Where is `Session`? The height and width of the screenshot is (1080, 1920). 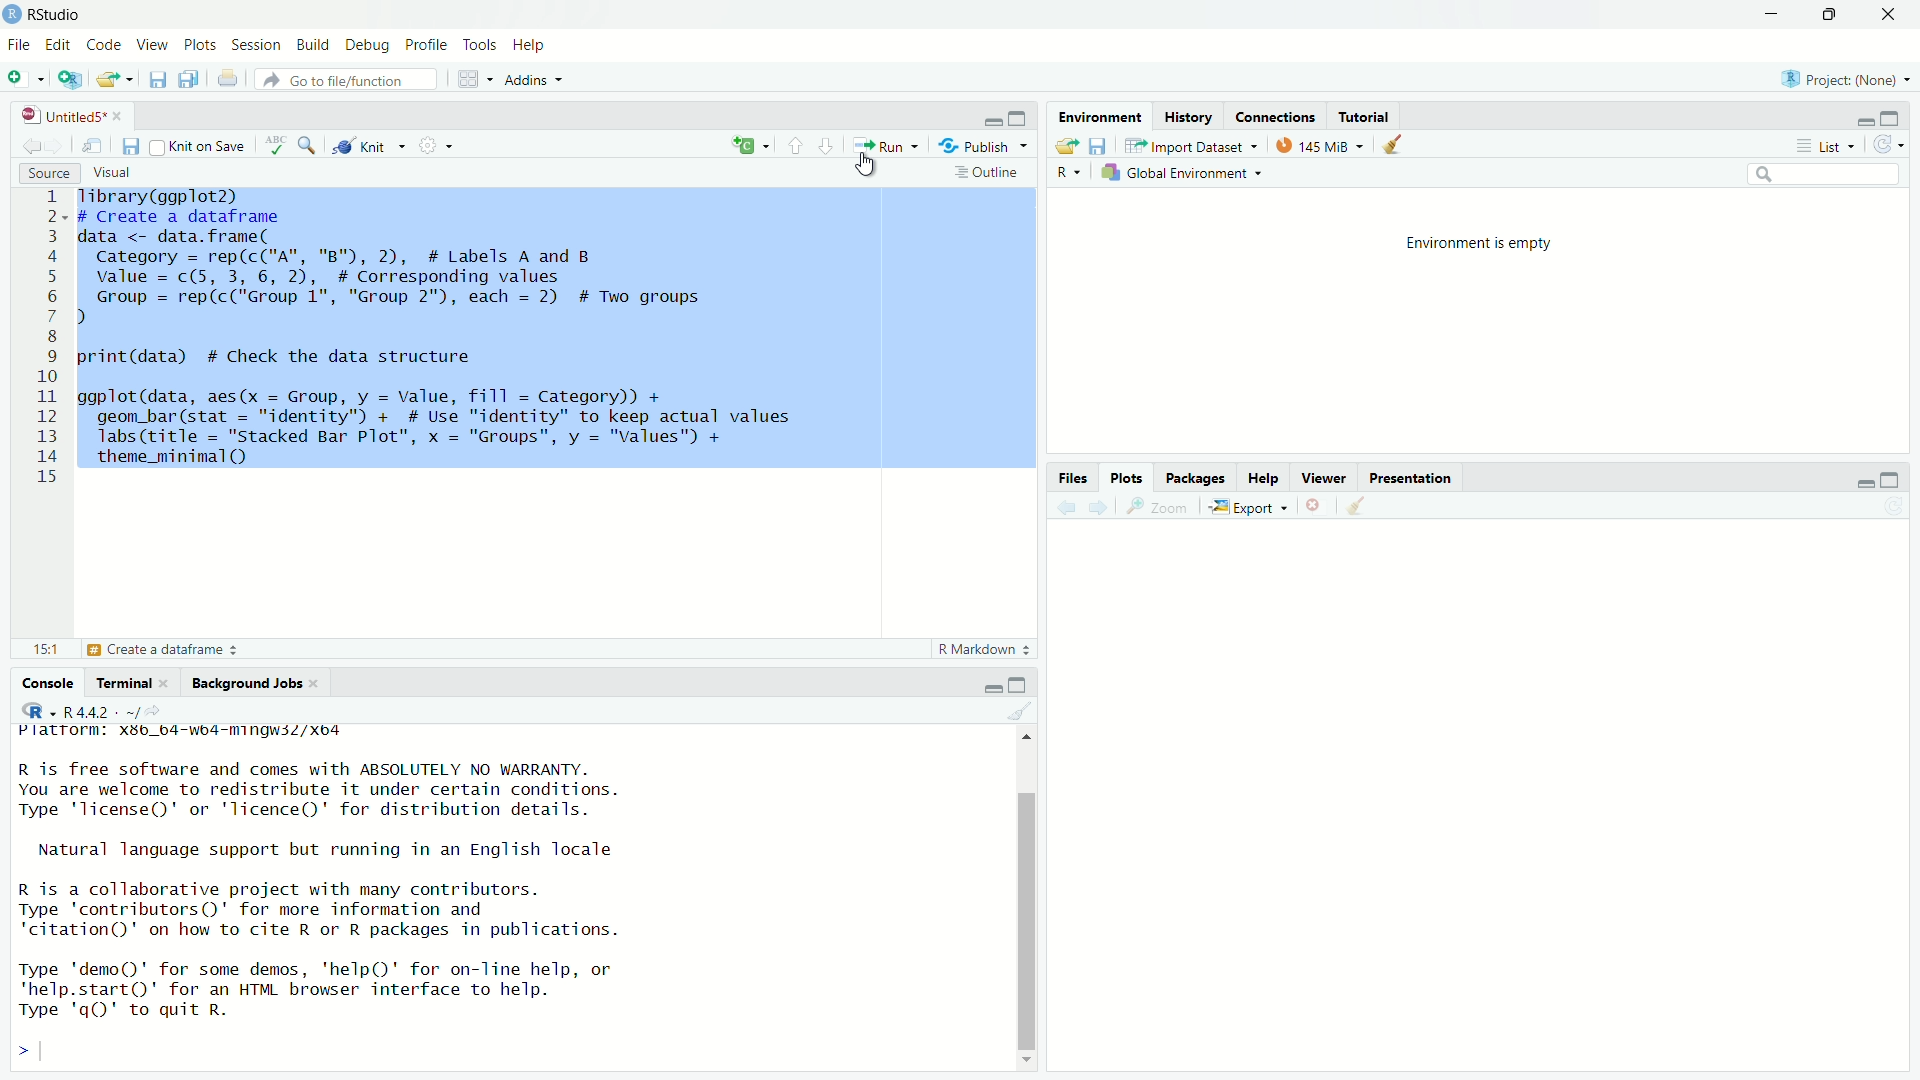 Session is located at coordinates (259, 45).